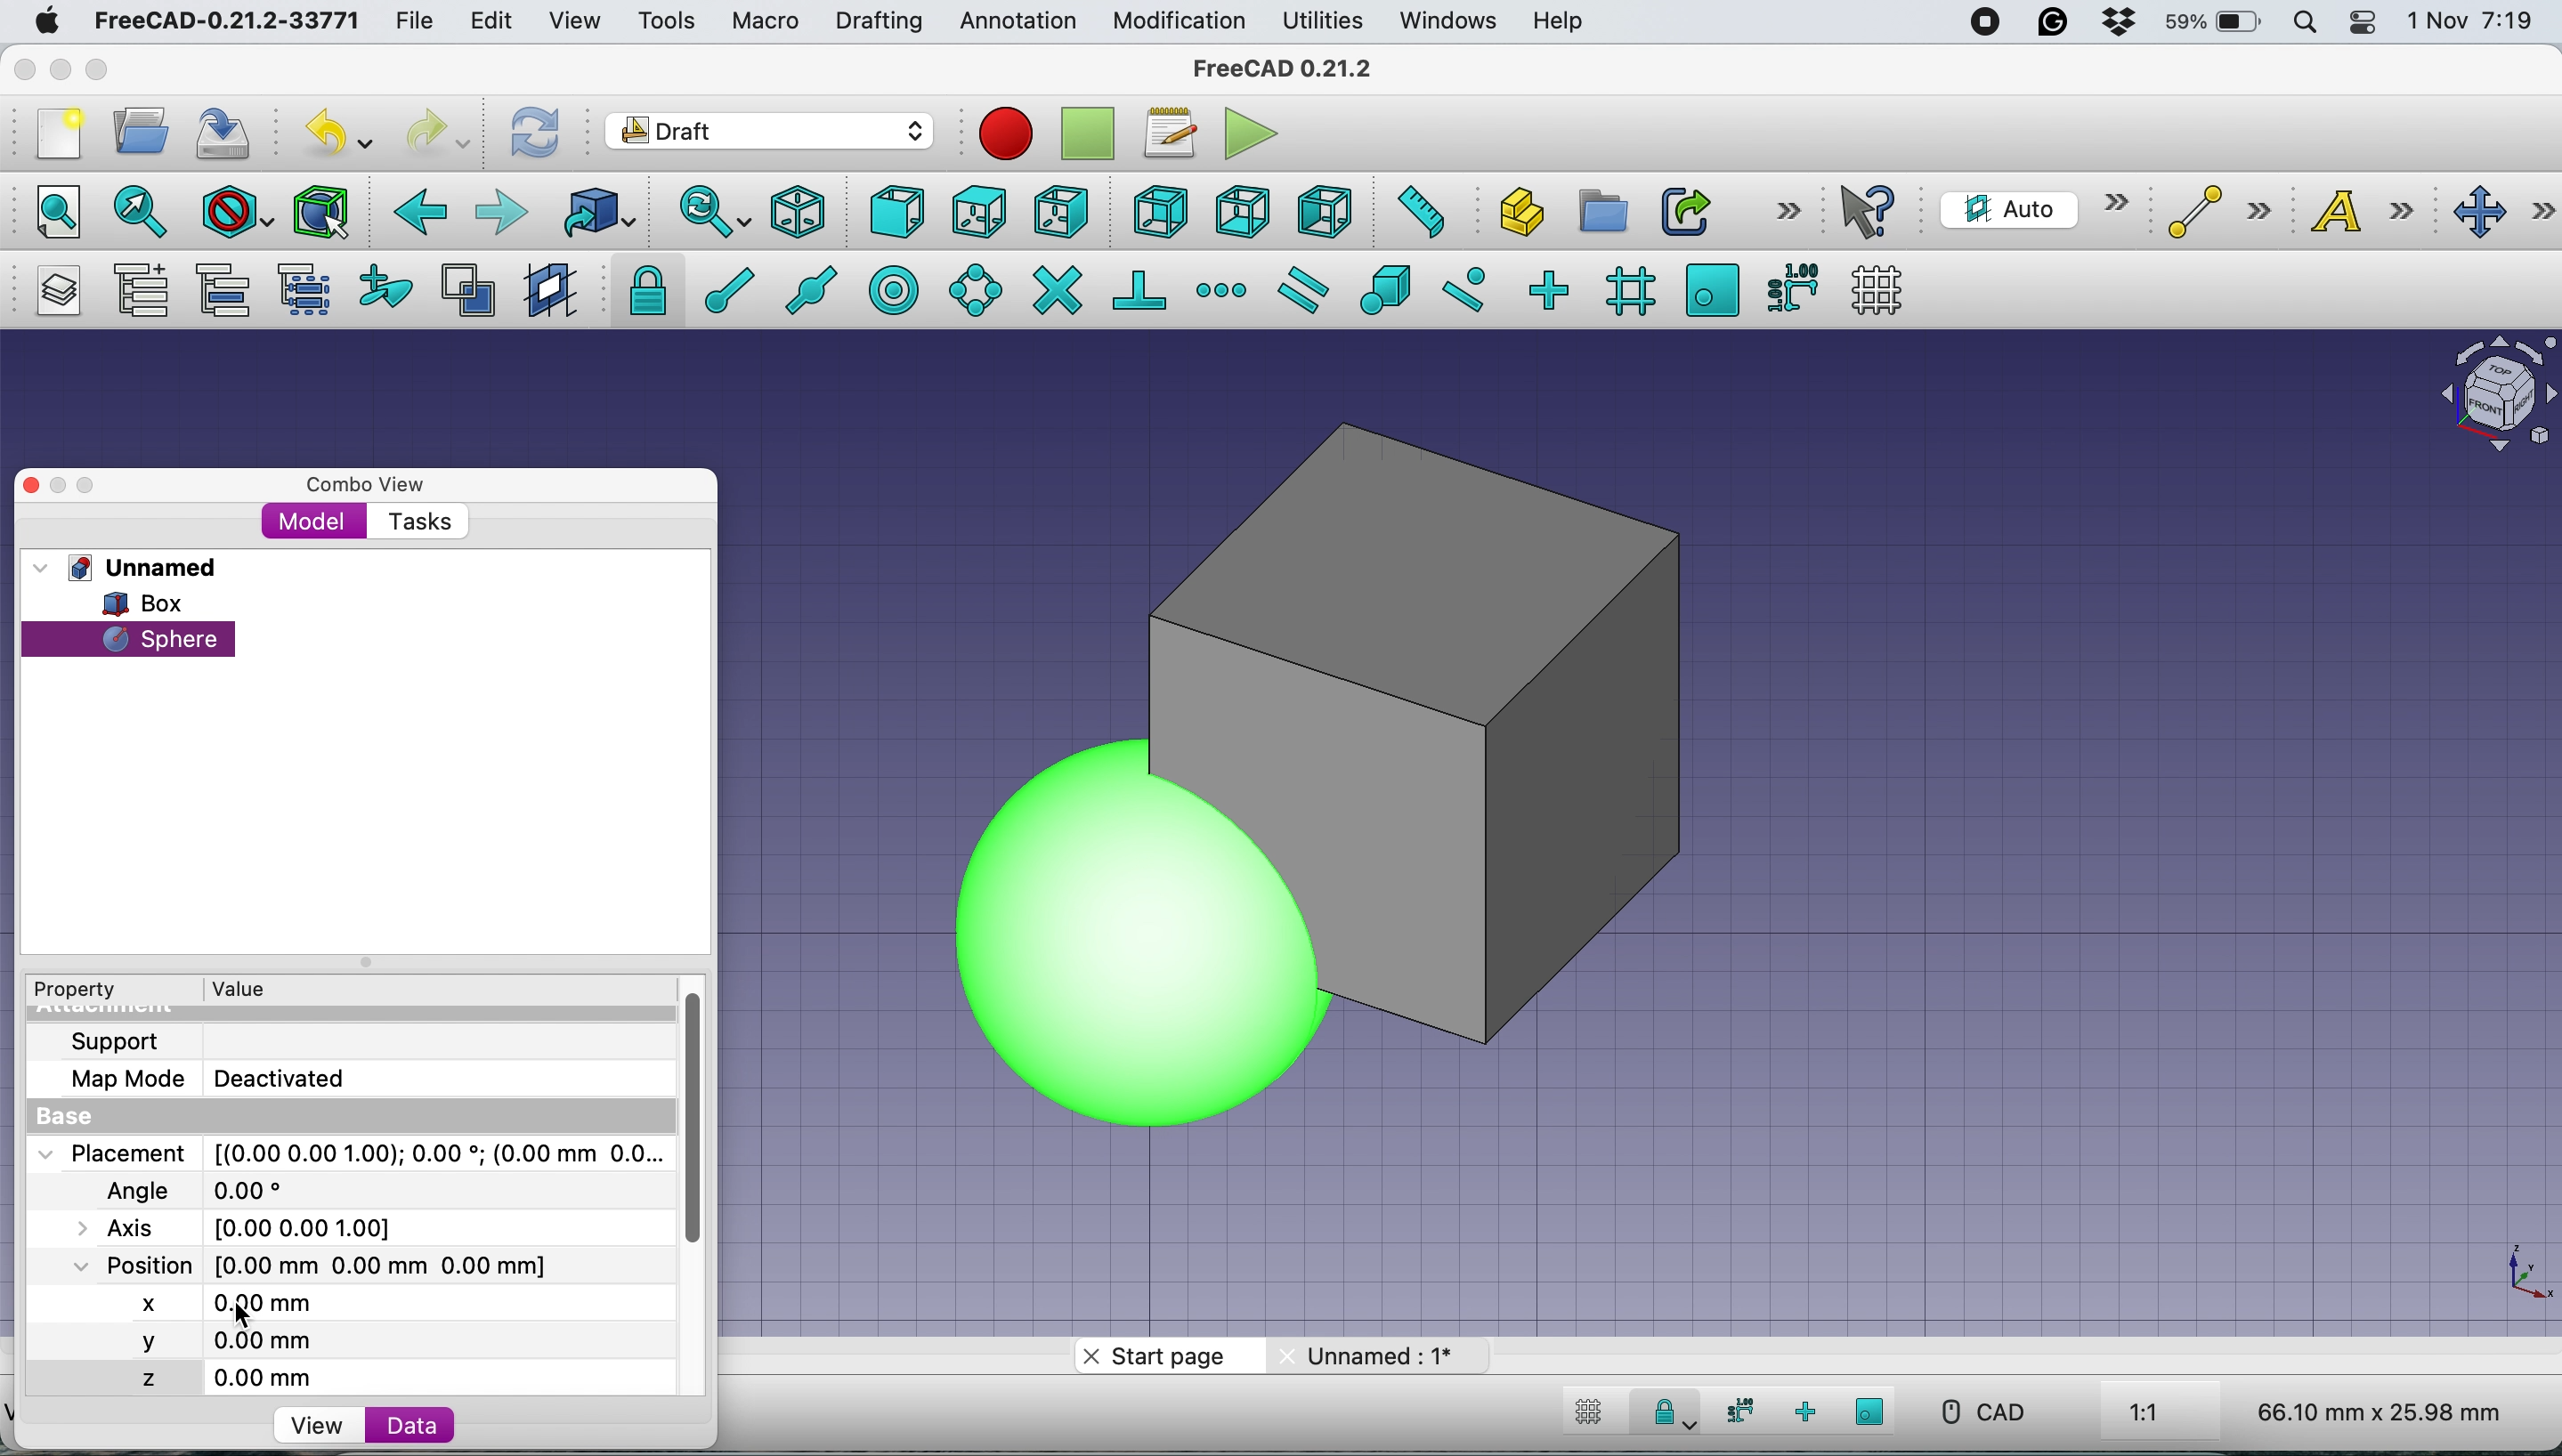 This screenshot has height=1456, width=2562. Describe the element at coordinates (140, 294) in the screenshot. I see `add a new named group` at that location.